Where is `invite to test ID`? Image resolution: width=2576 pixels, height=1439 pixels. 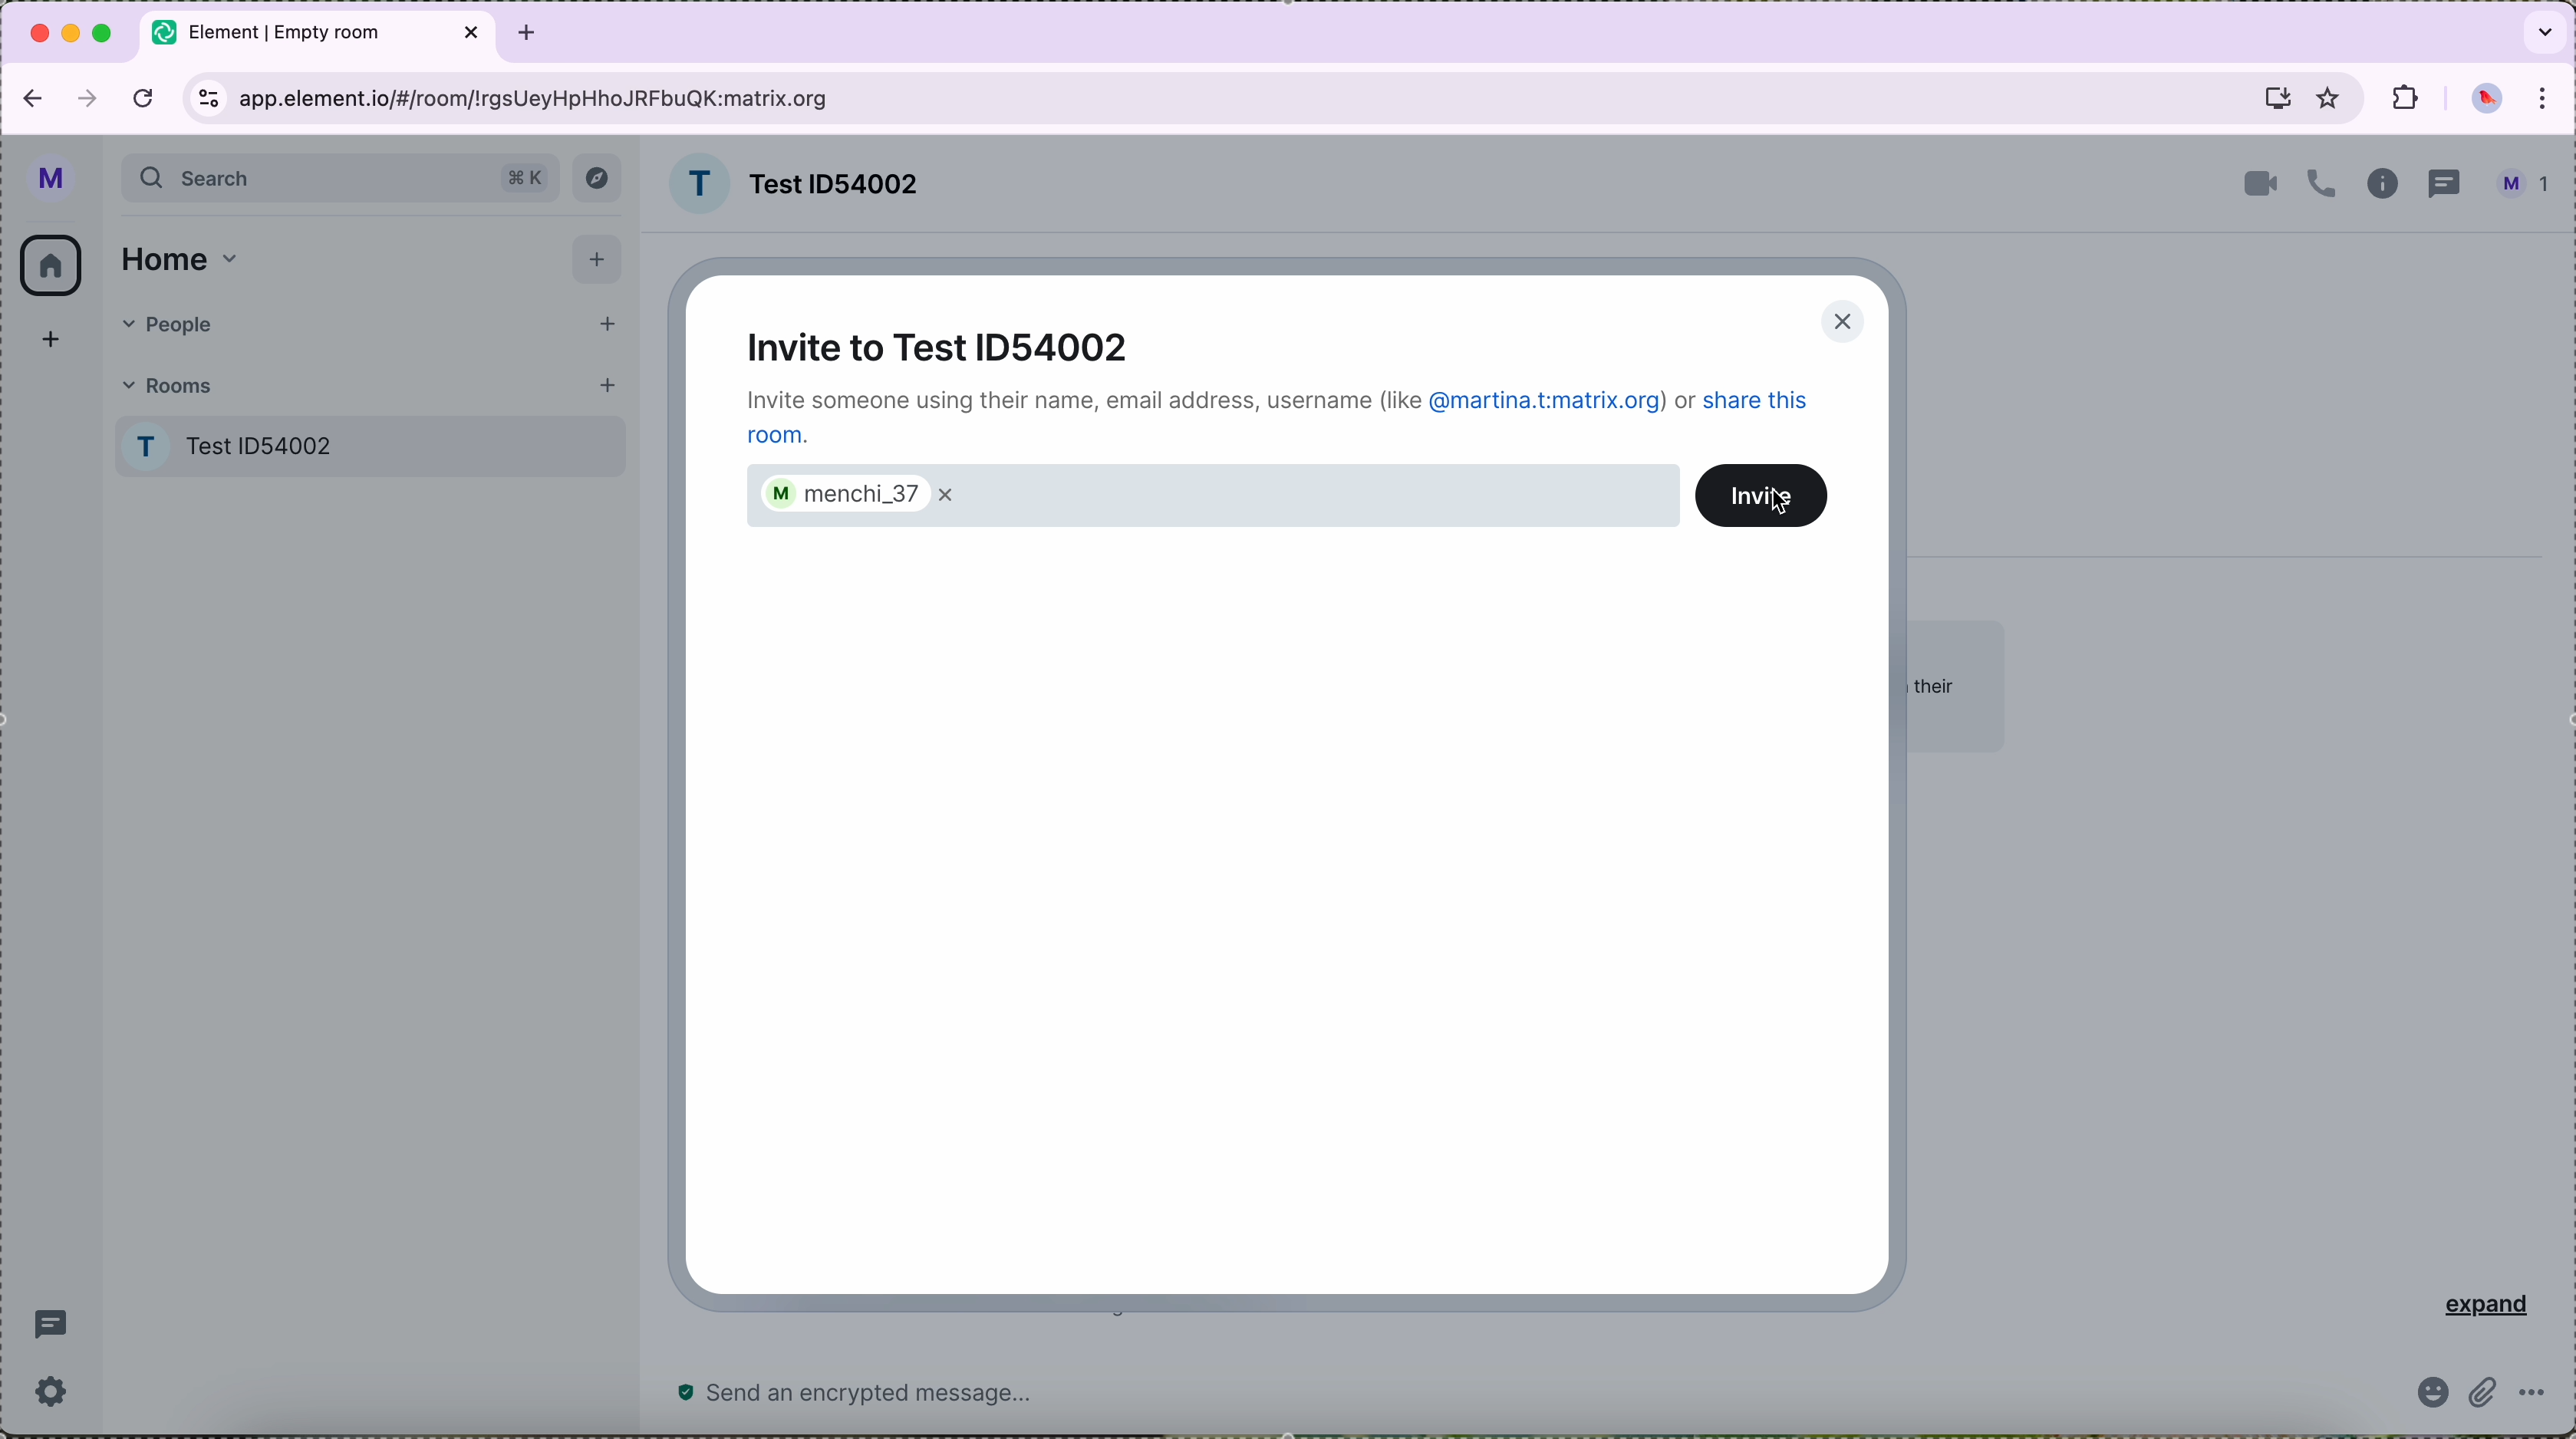
invite to test ID is located at coordinates (943, 343).